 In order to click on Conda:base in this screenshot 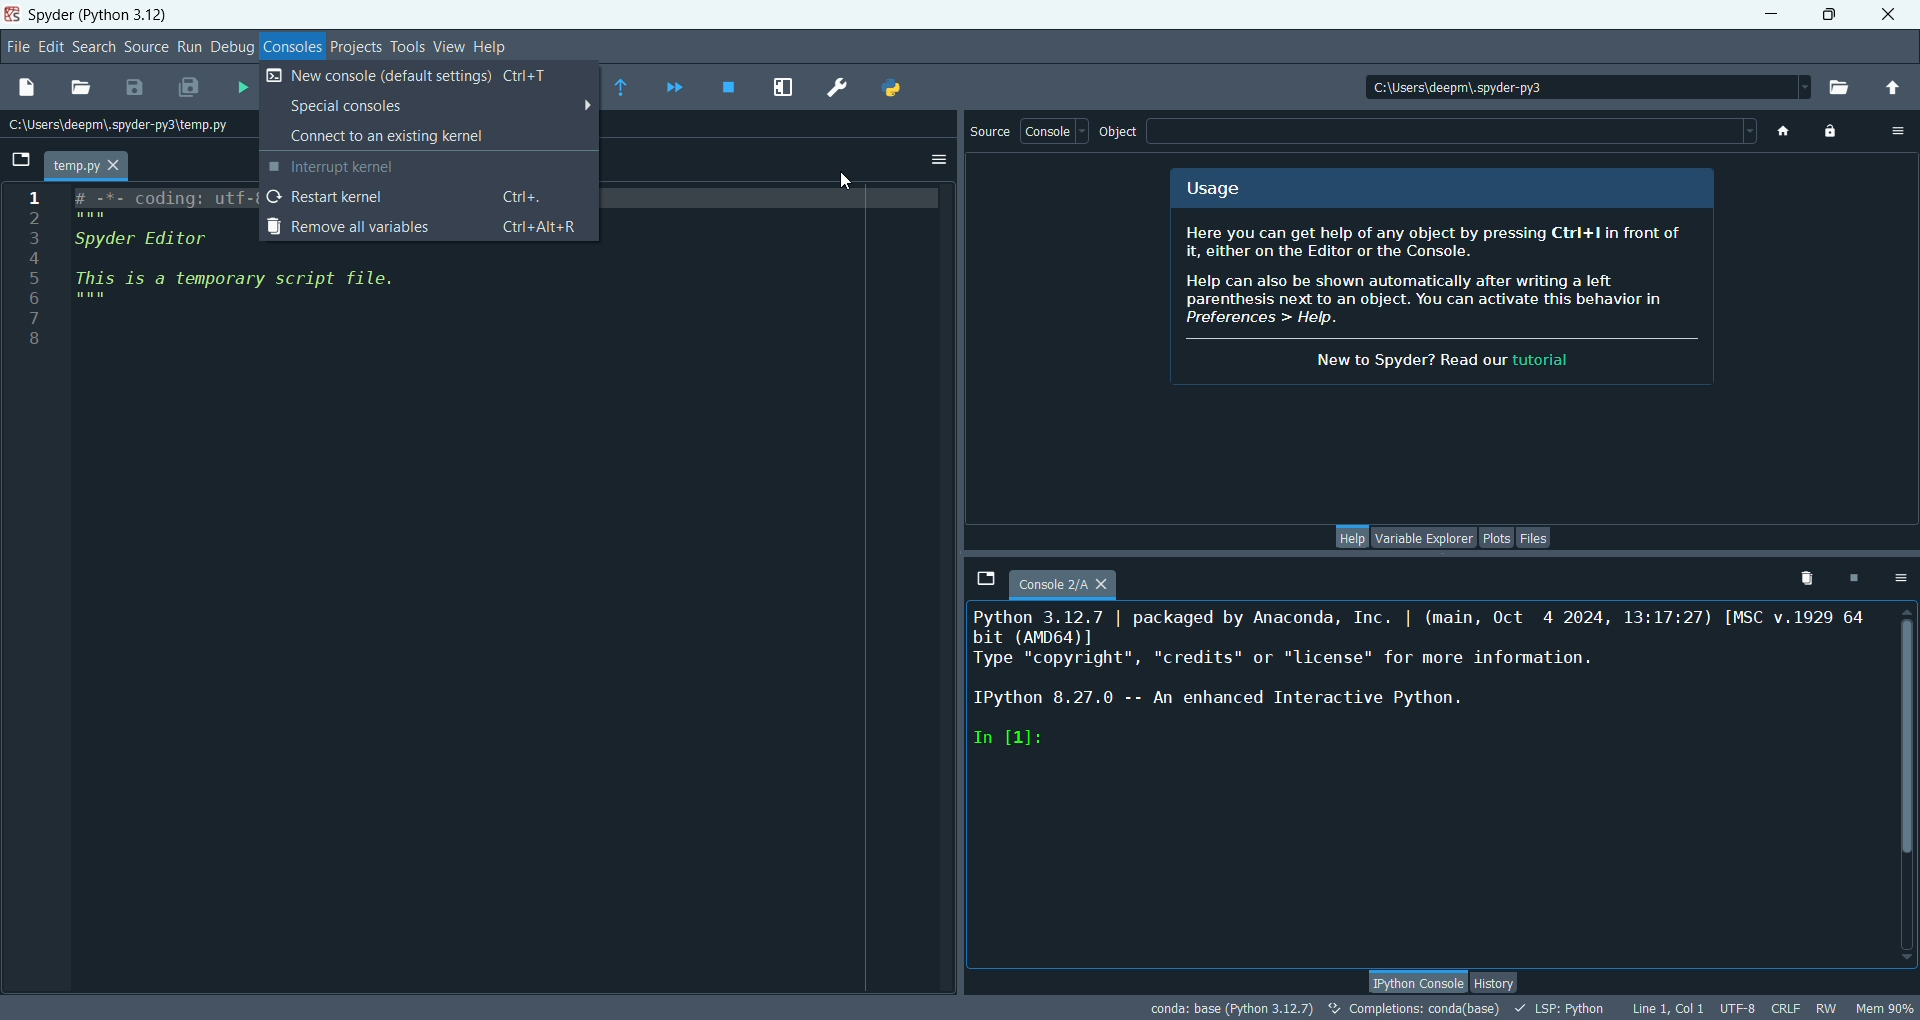, I will do `click(1228, 1007)`.